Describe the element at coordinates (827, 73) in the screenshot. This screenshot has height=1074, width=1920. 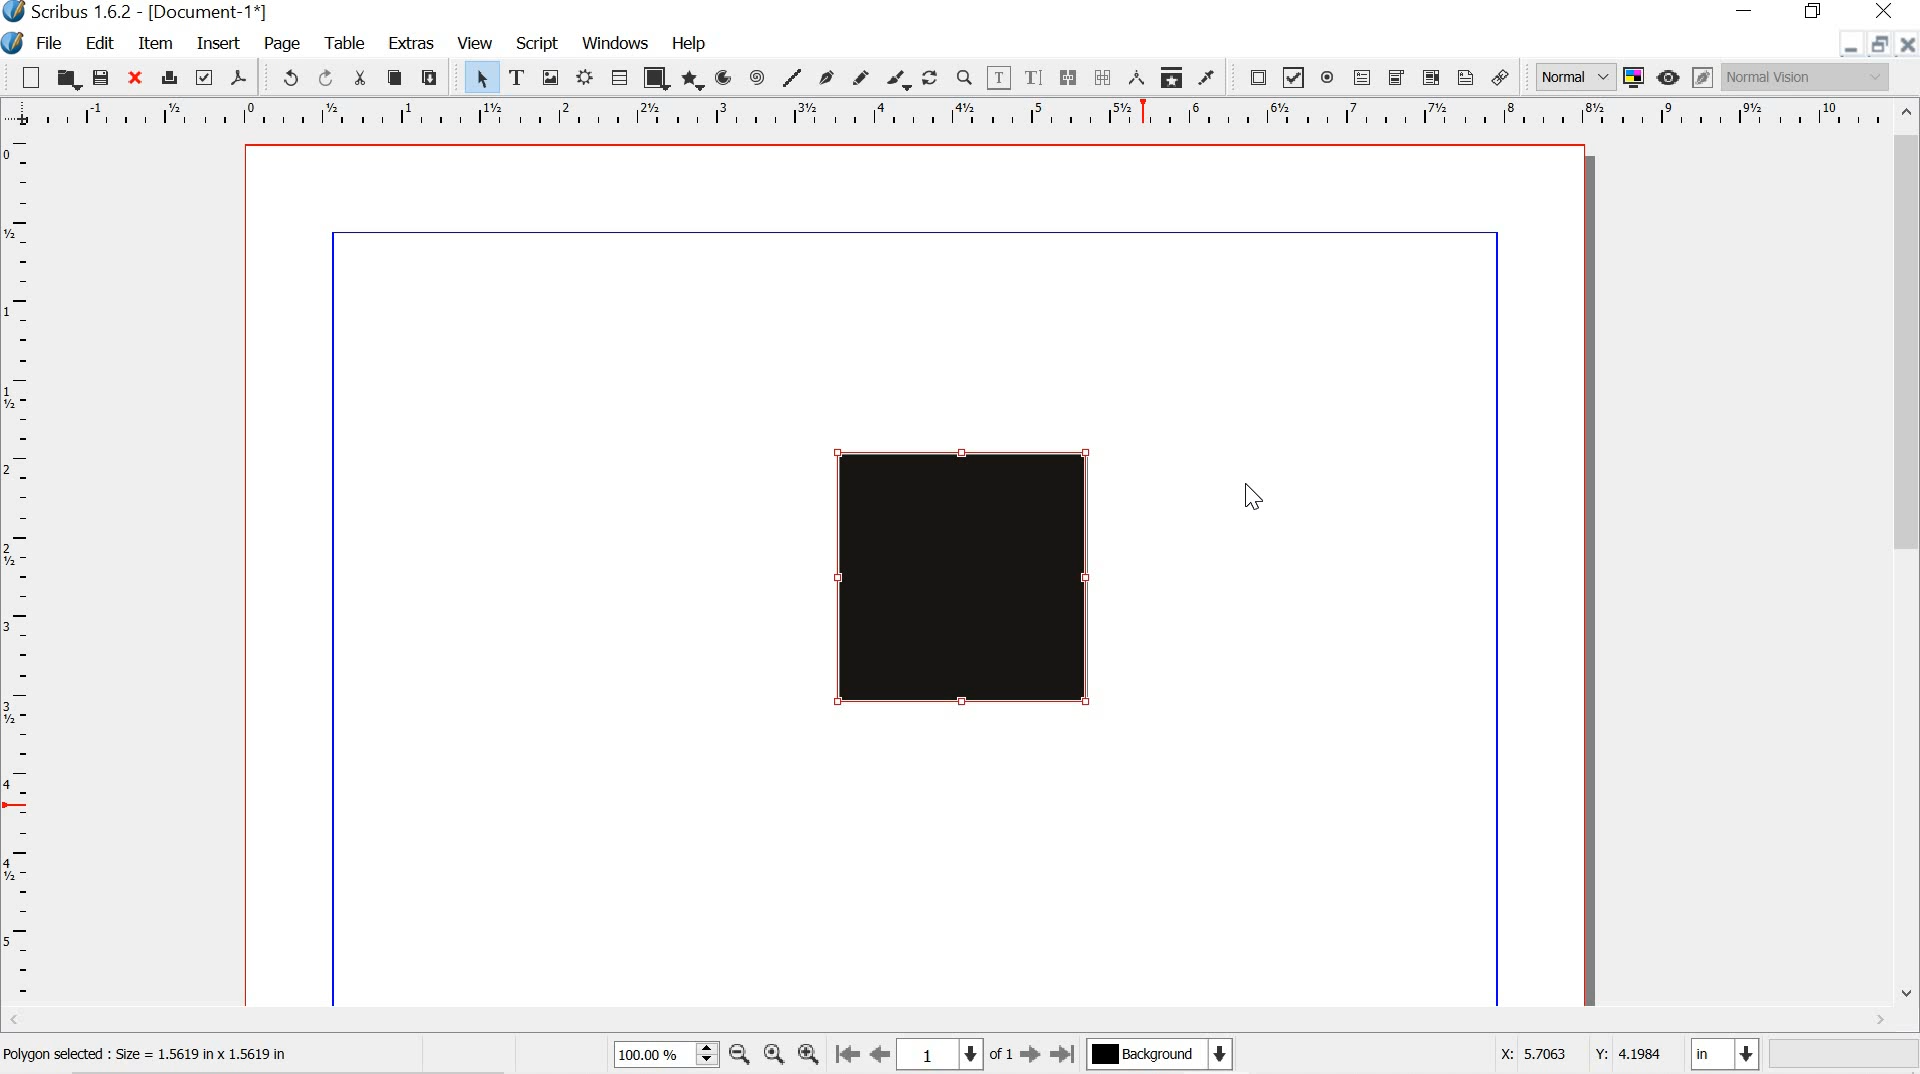
I see `bezier curve` at that location.